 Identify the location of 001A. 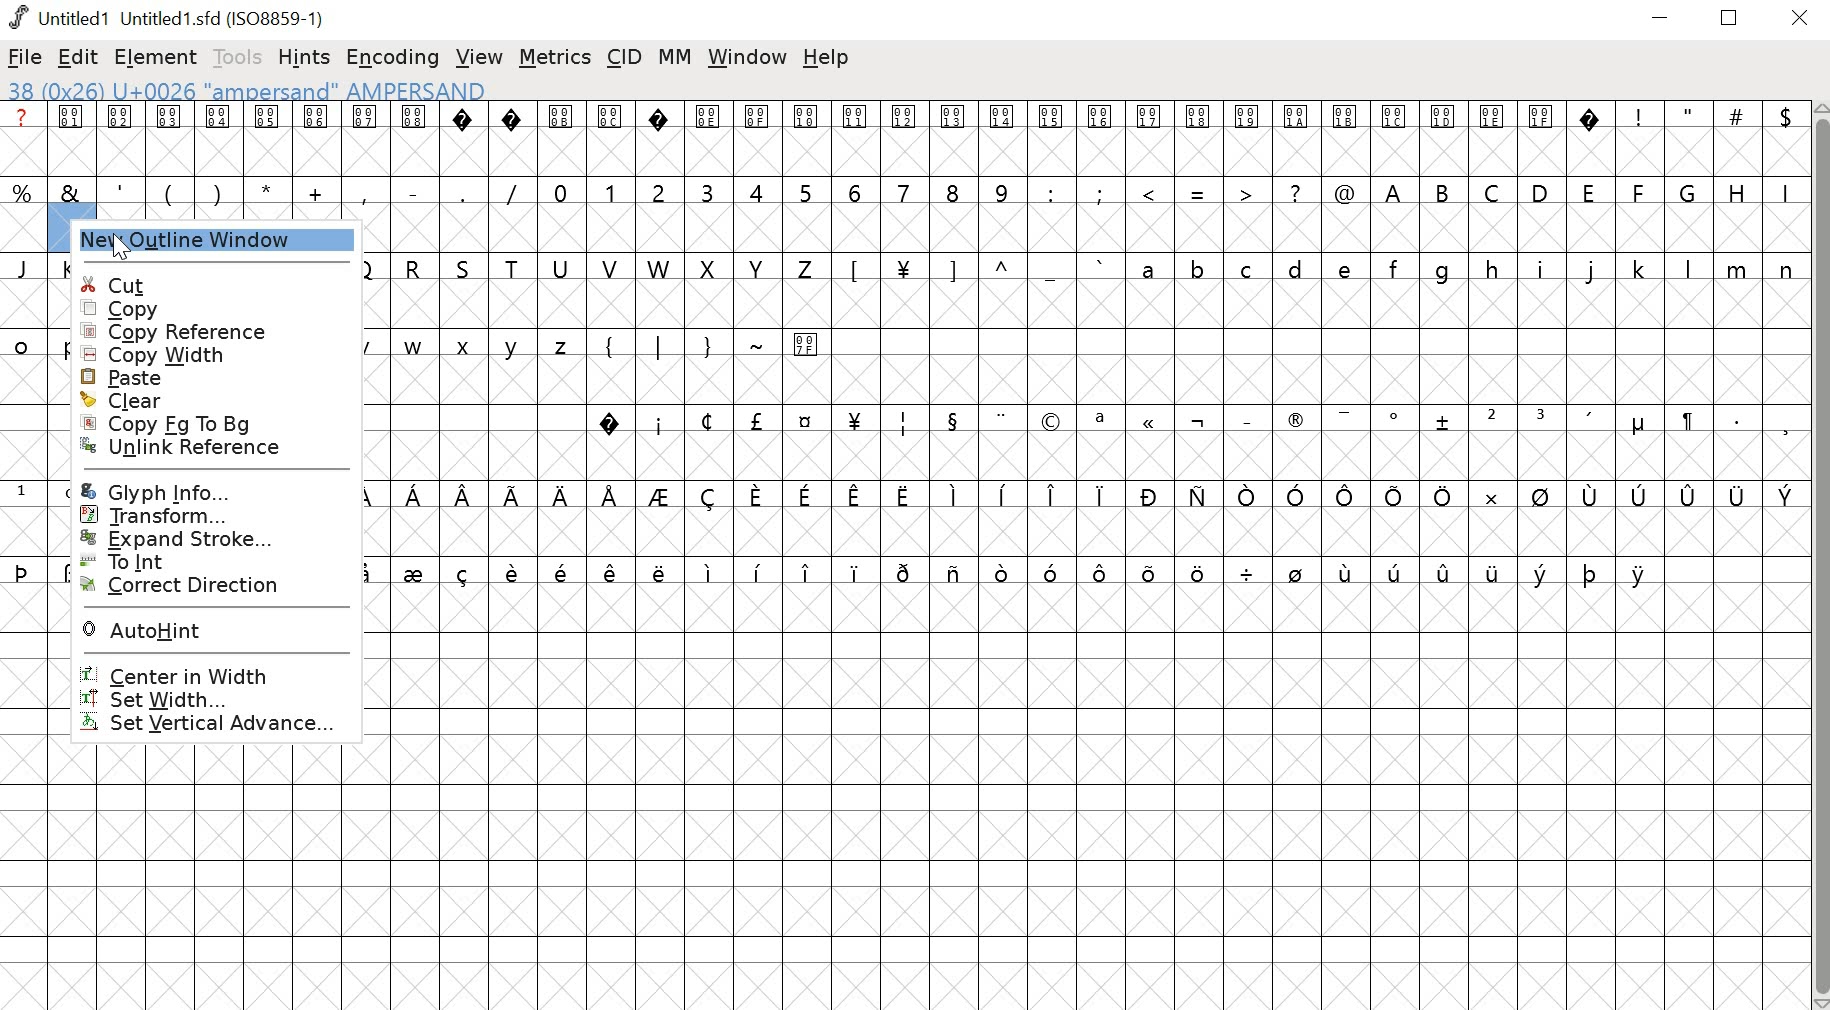
(1296, 140).